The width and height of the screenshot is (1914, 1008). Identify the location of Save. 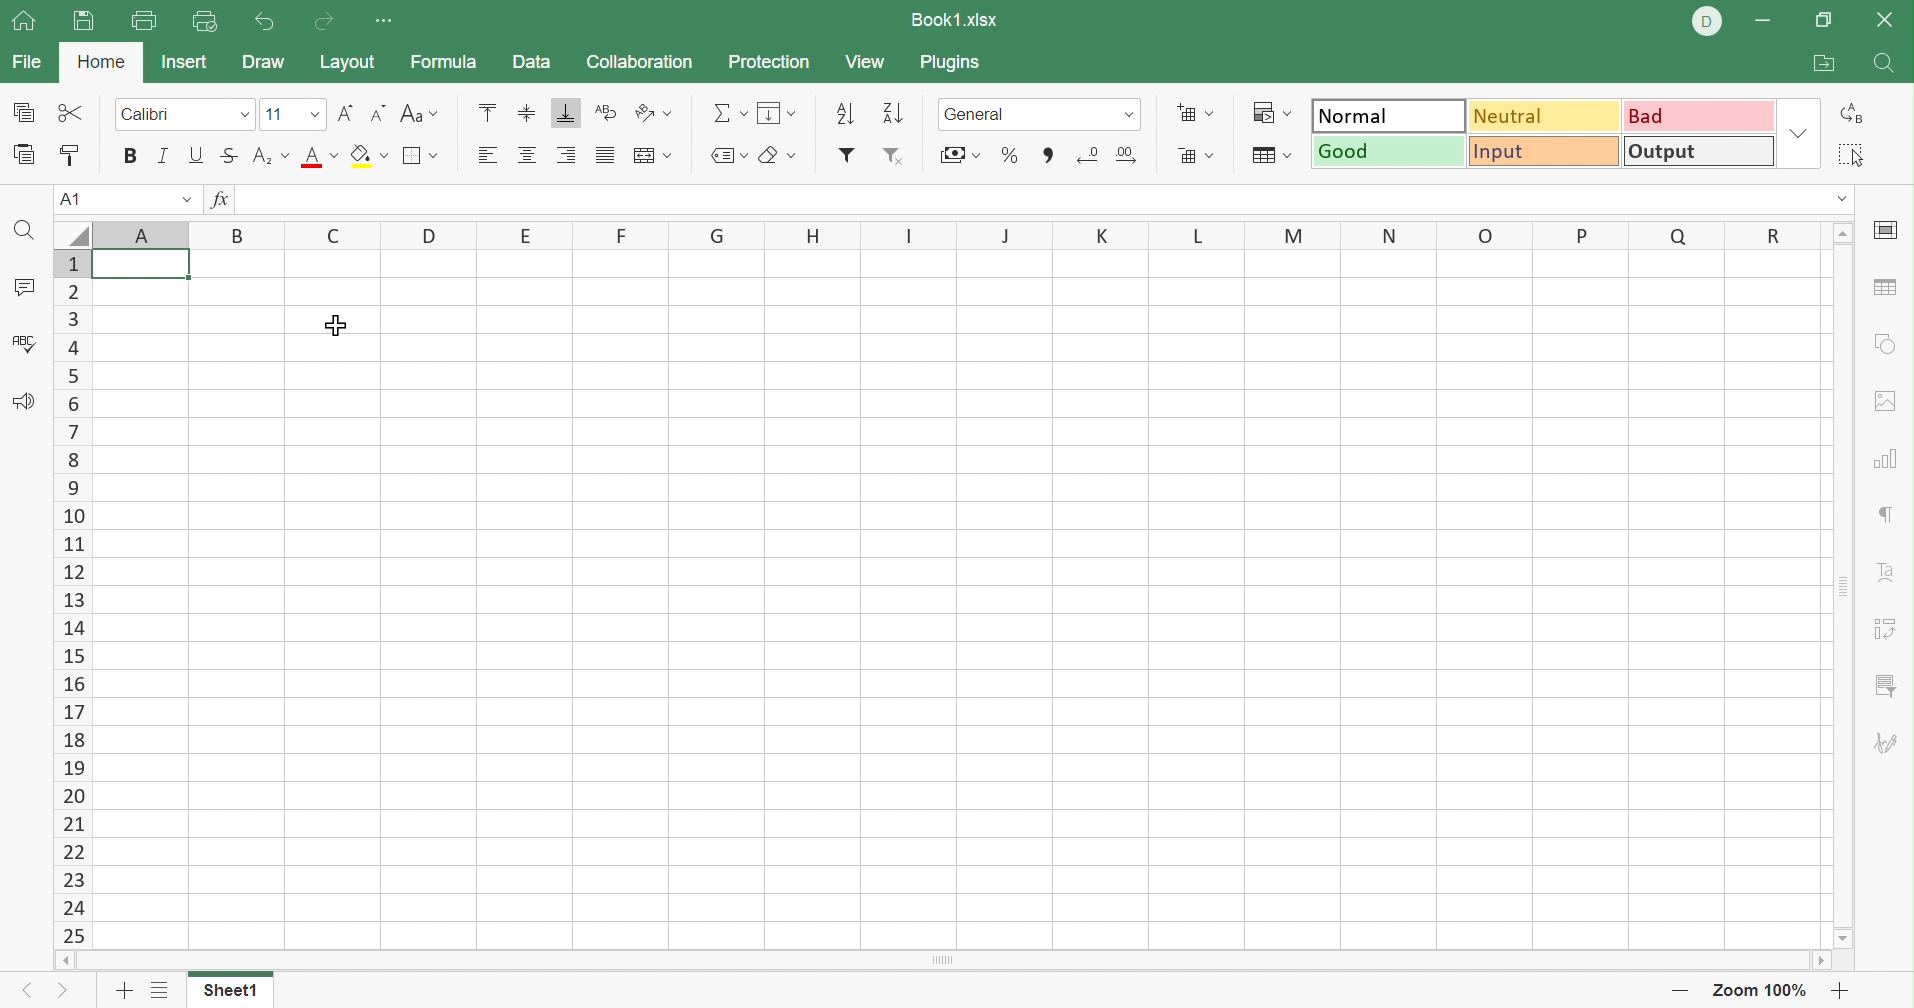
(83, 22).